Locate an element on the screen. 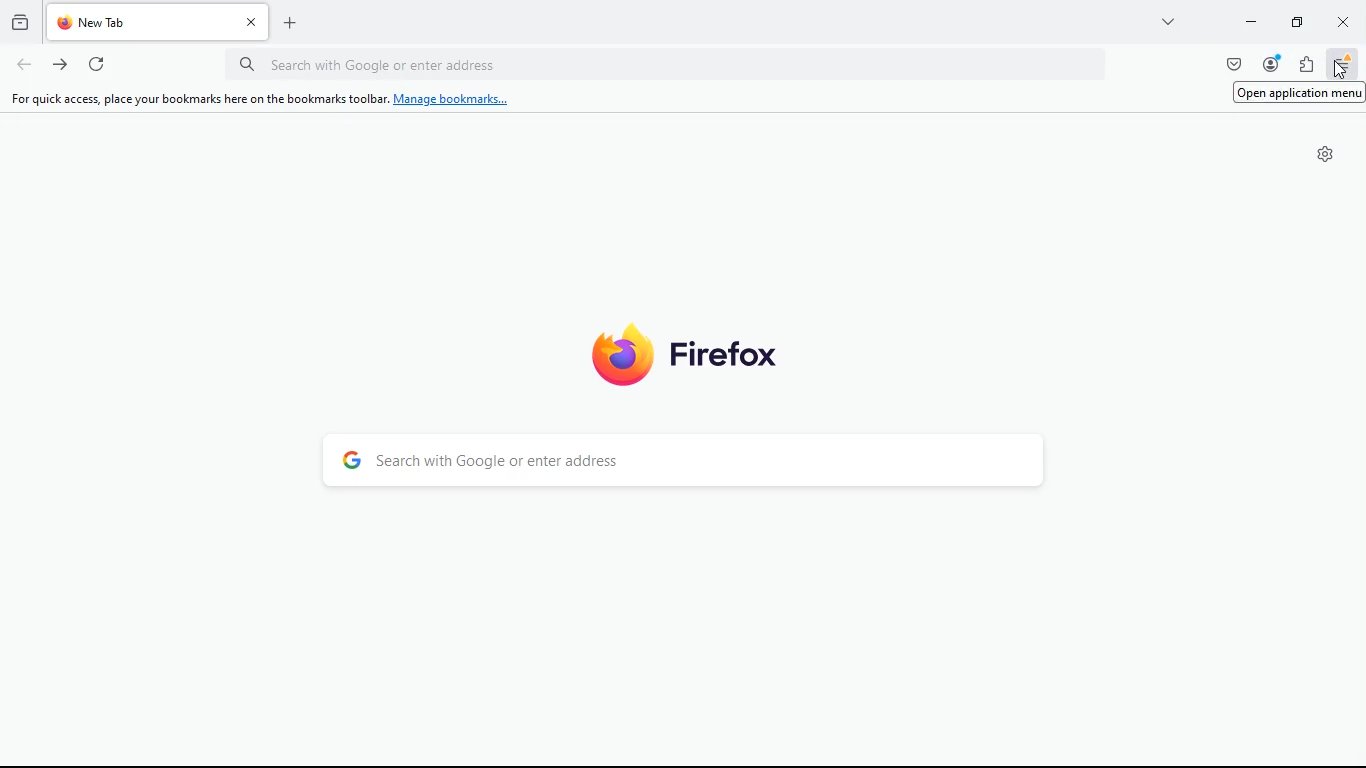  close is located at coordinates (1345, 22).